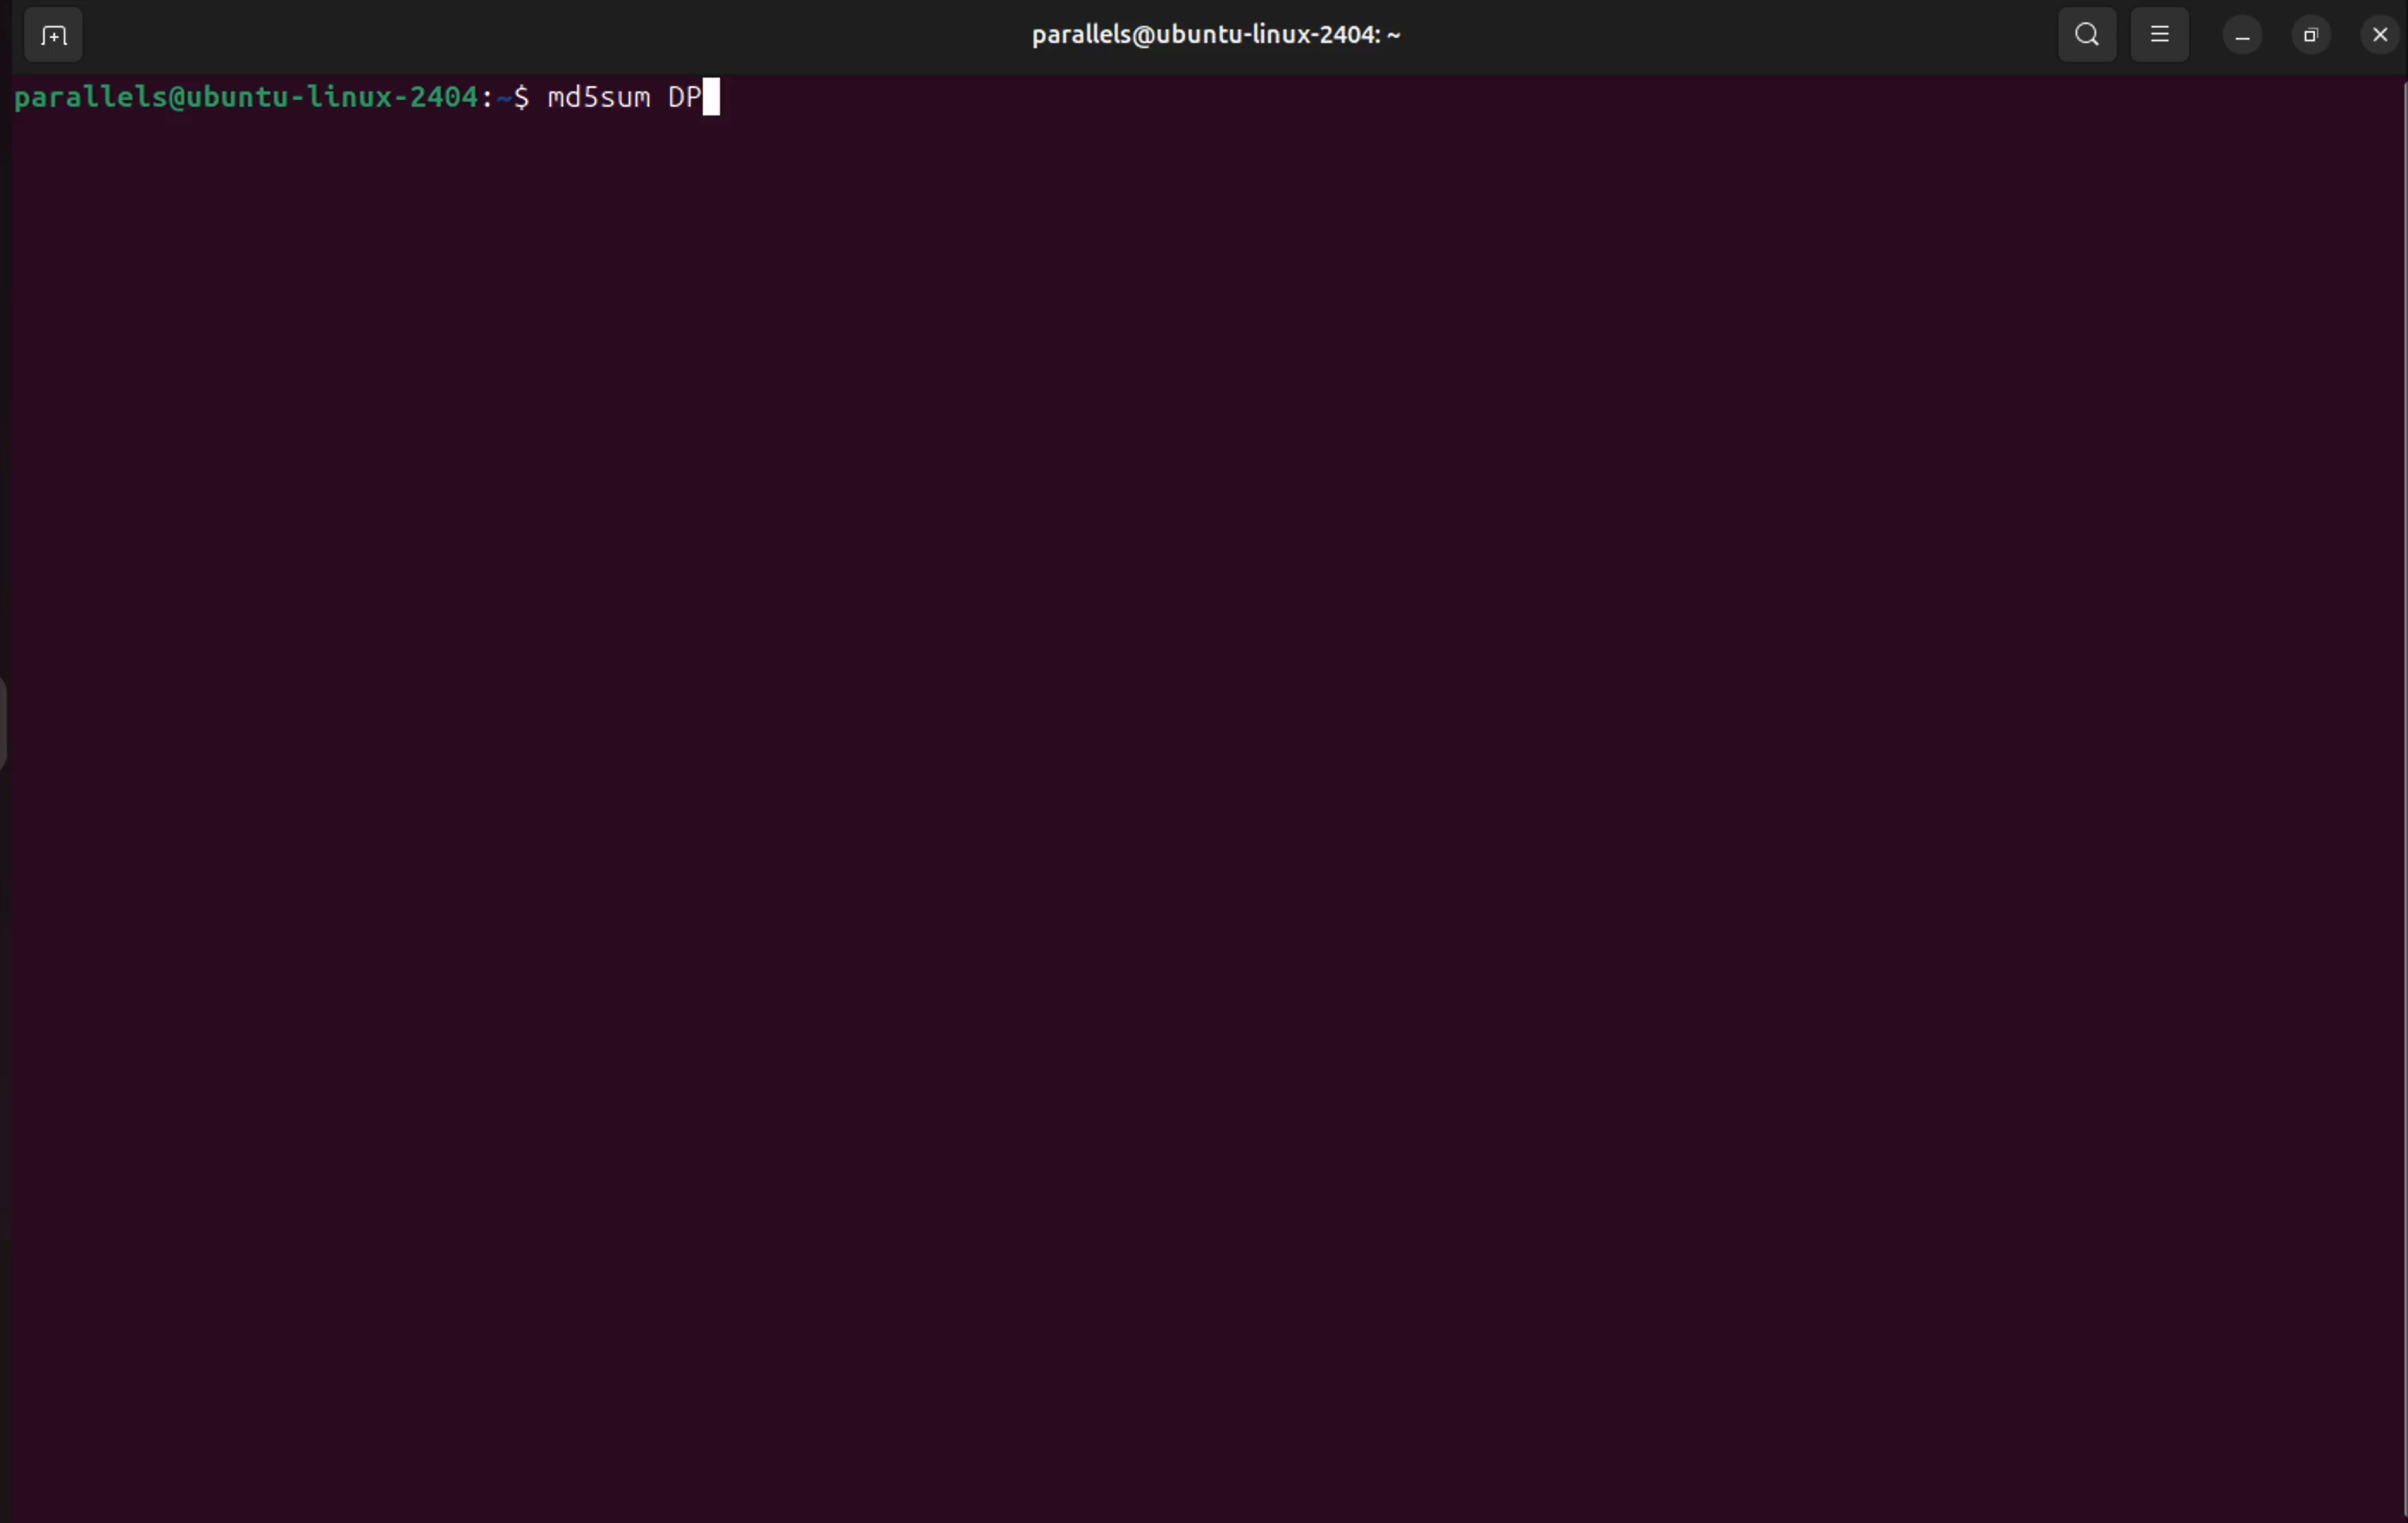  I want to click on md5sum filename, so click(648, 98).